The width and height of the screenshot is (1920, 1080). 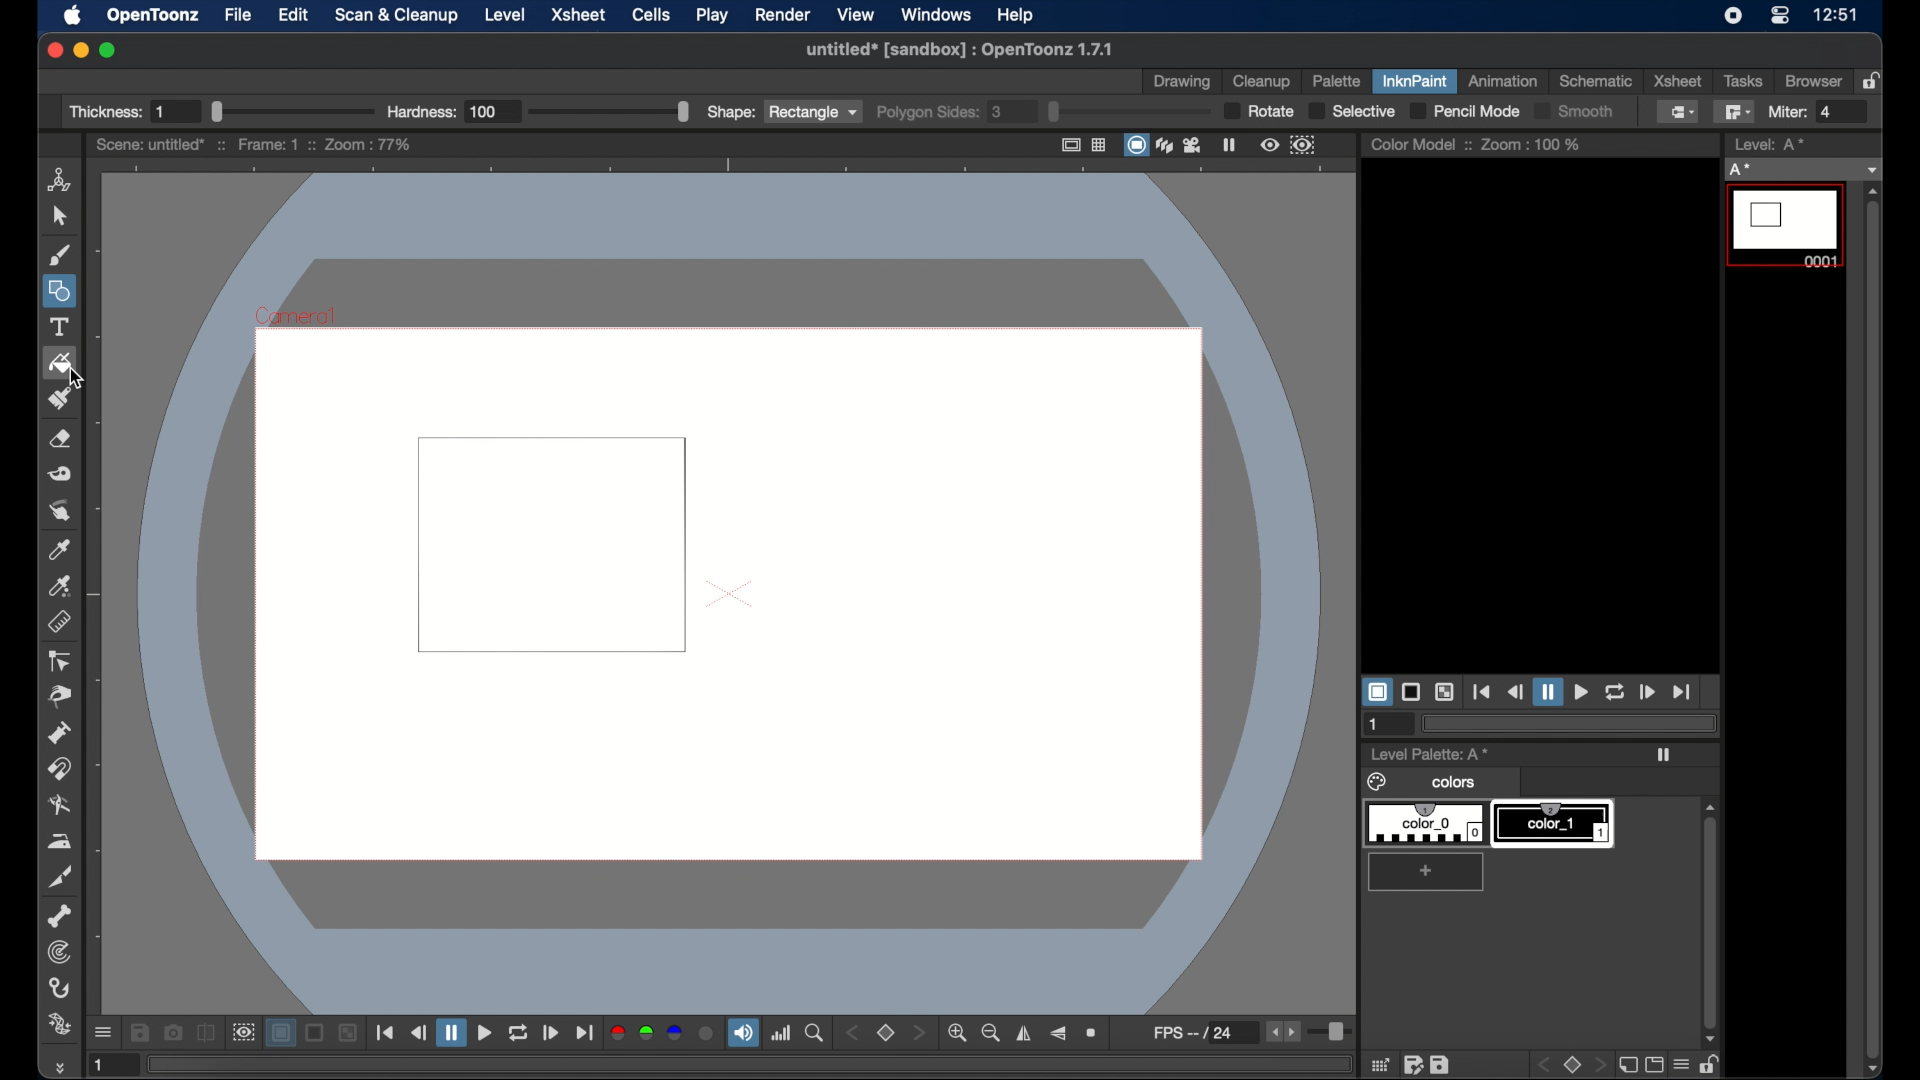 I want to click on red channel, so click(x=617, y=1033).